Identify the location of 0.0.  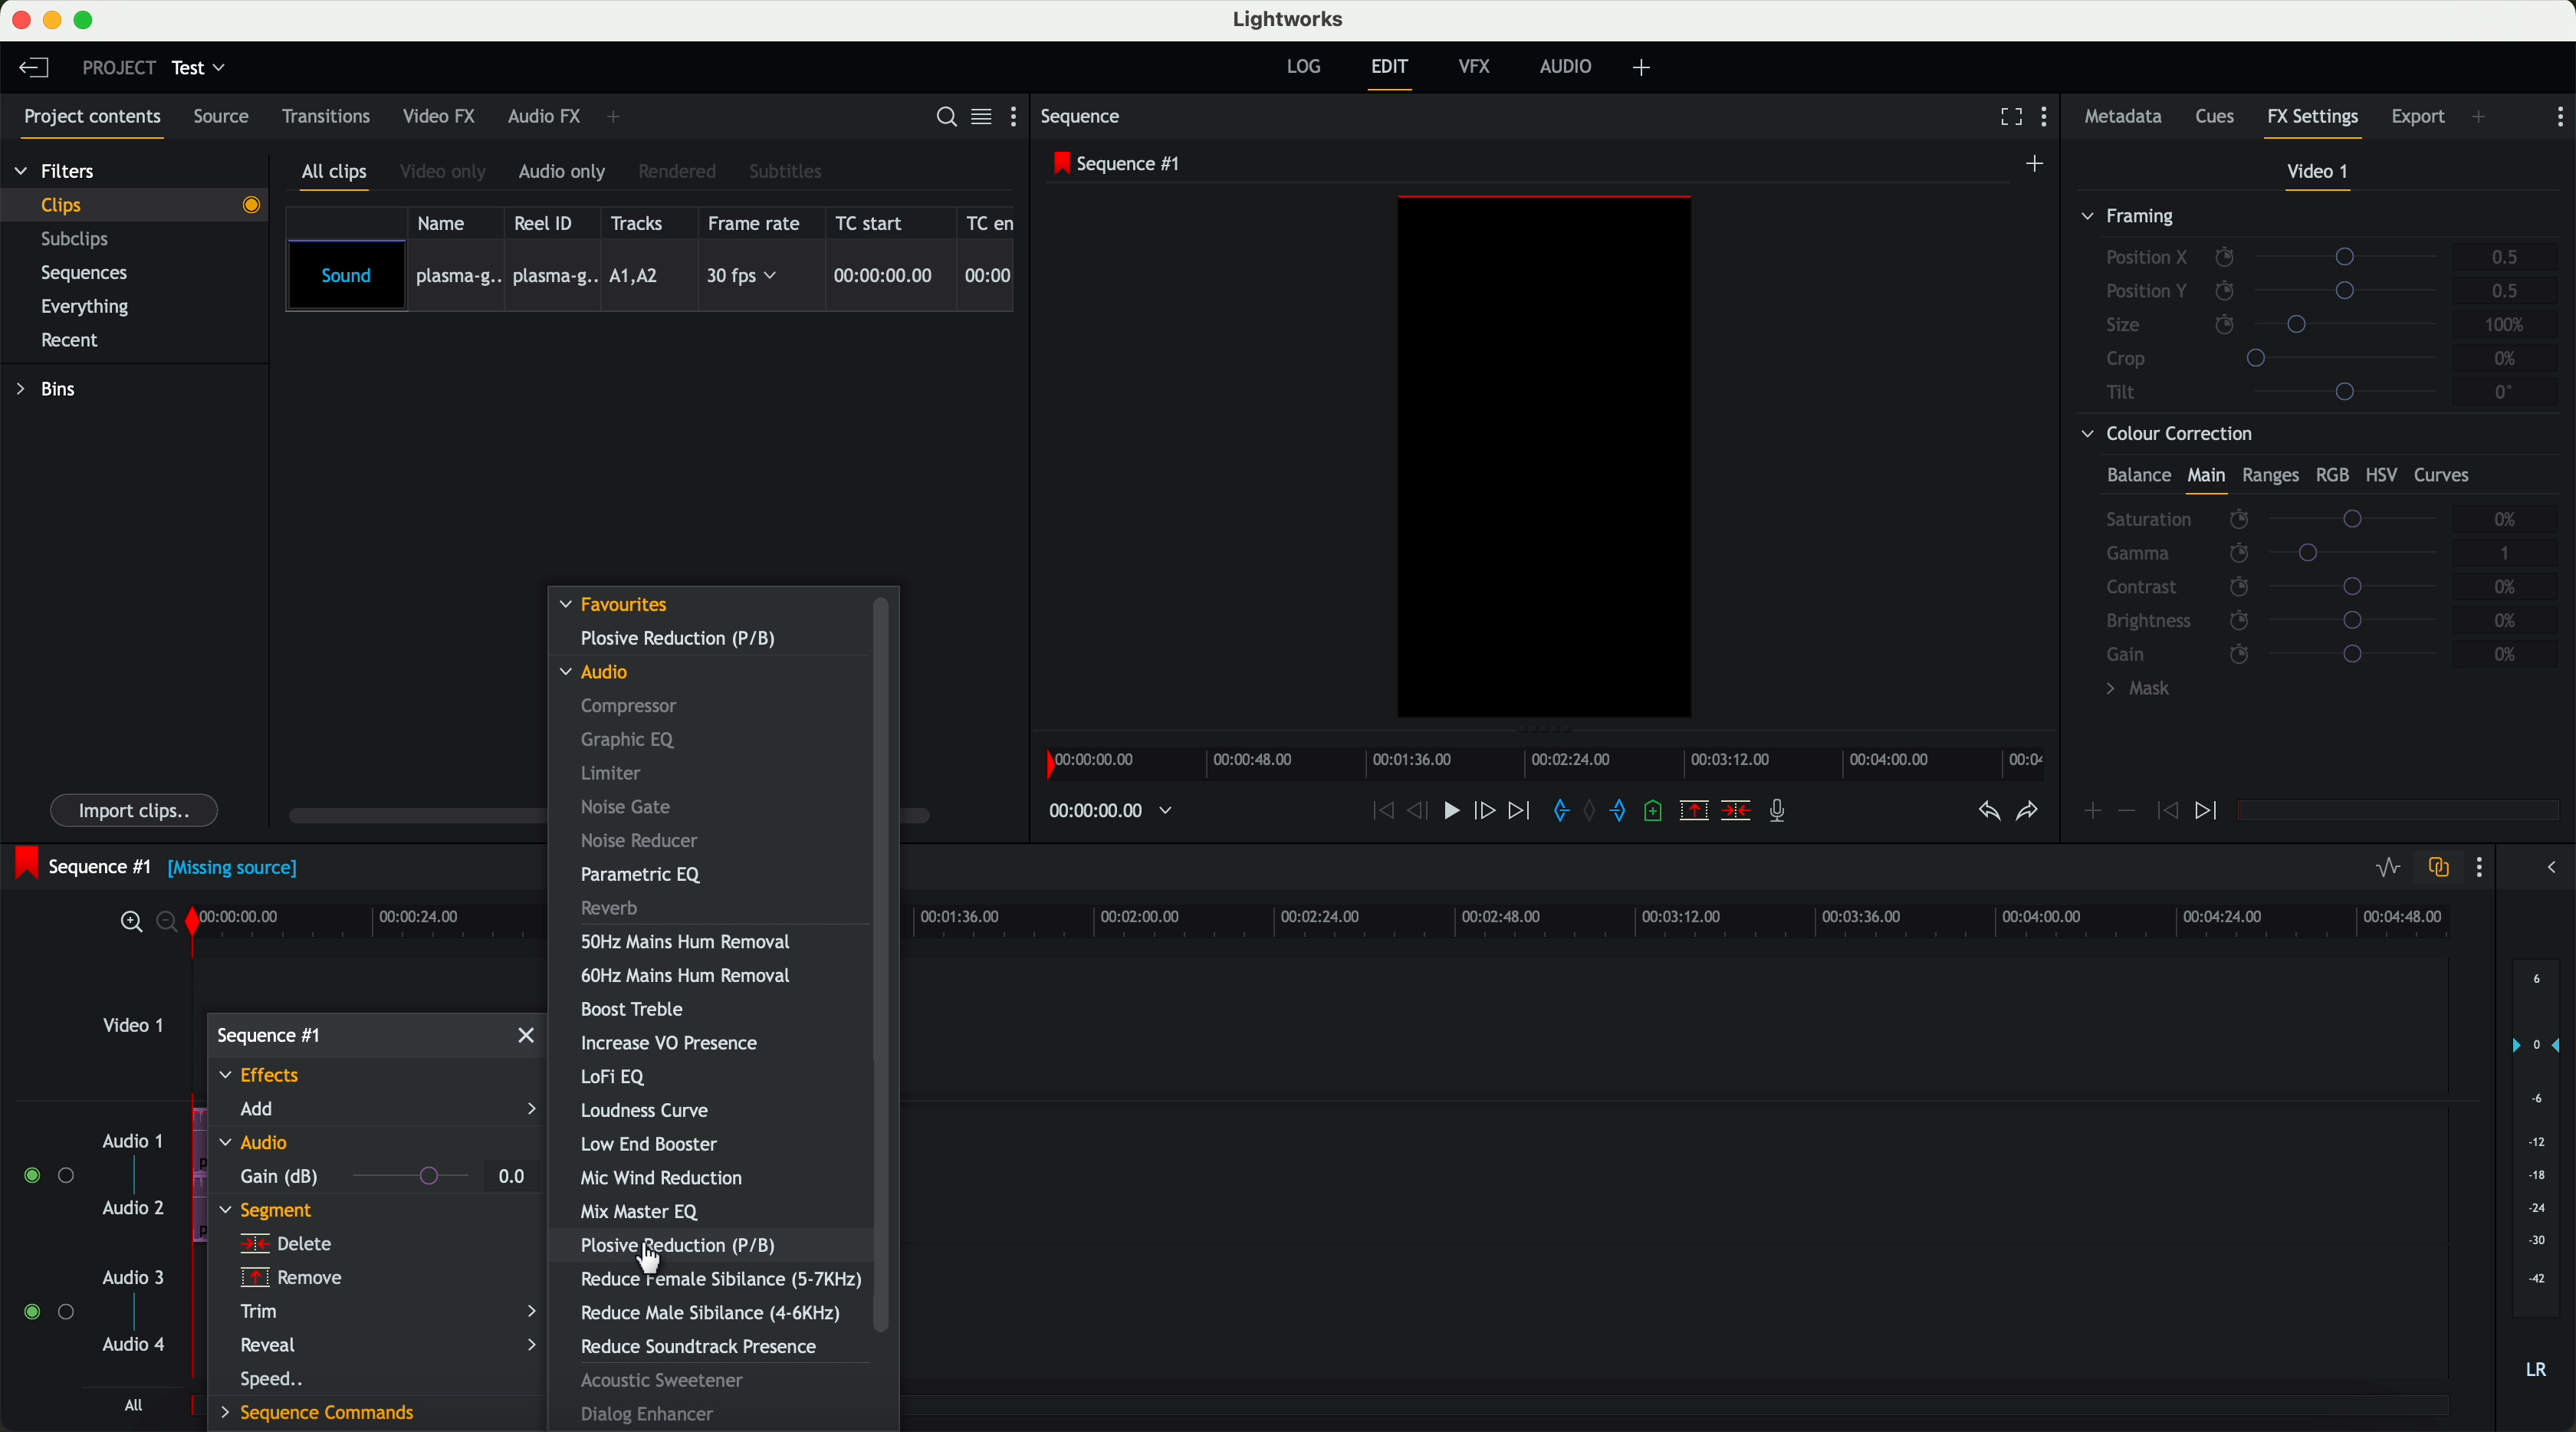
(512, 1175).